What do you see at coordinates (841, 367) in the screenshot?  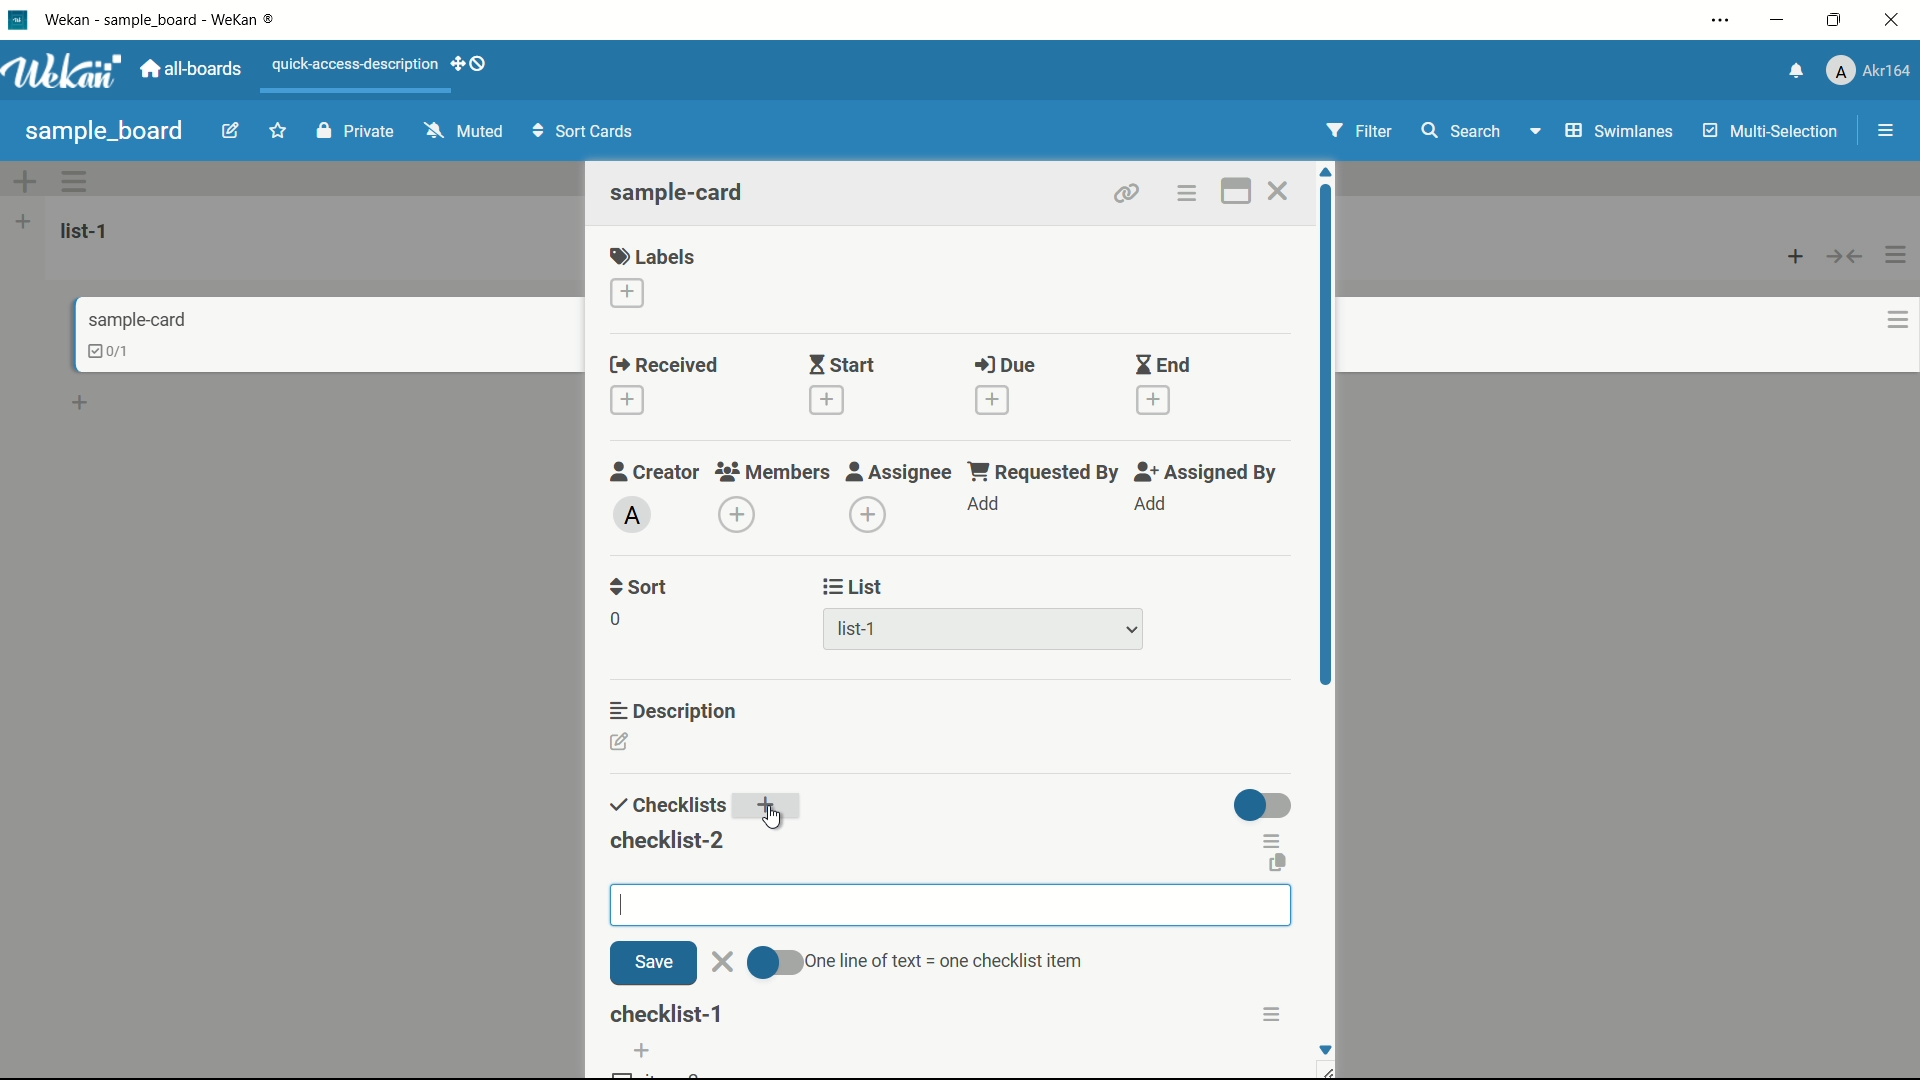 I see `start` at bounding box center [841, 367].